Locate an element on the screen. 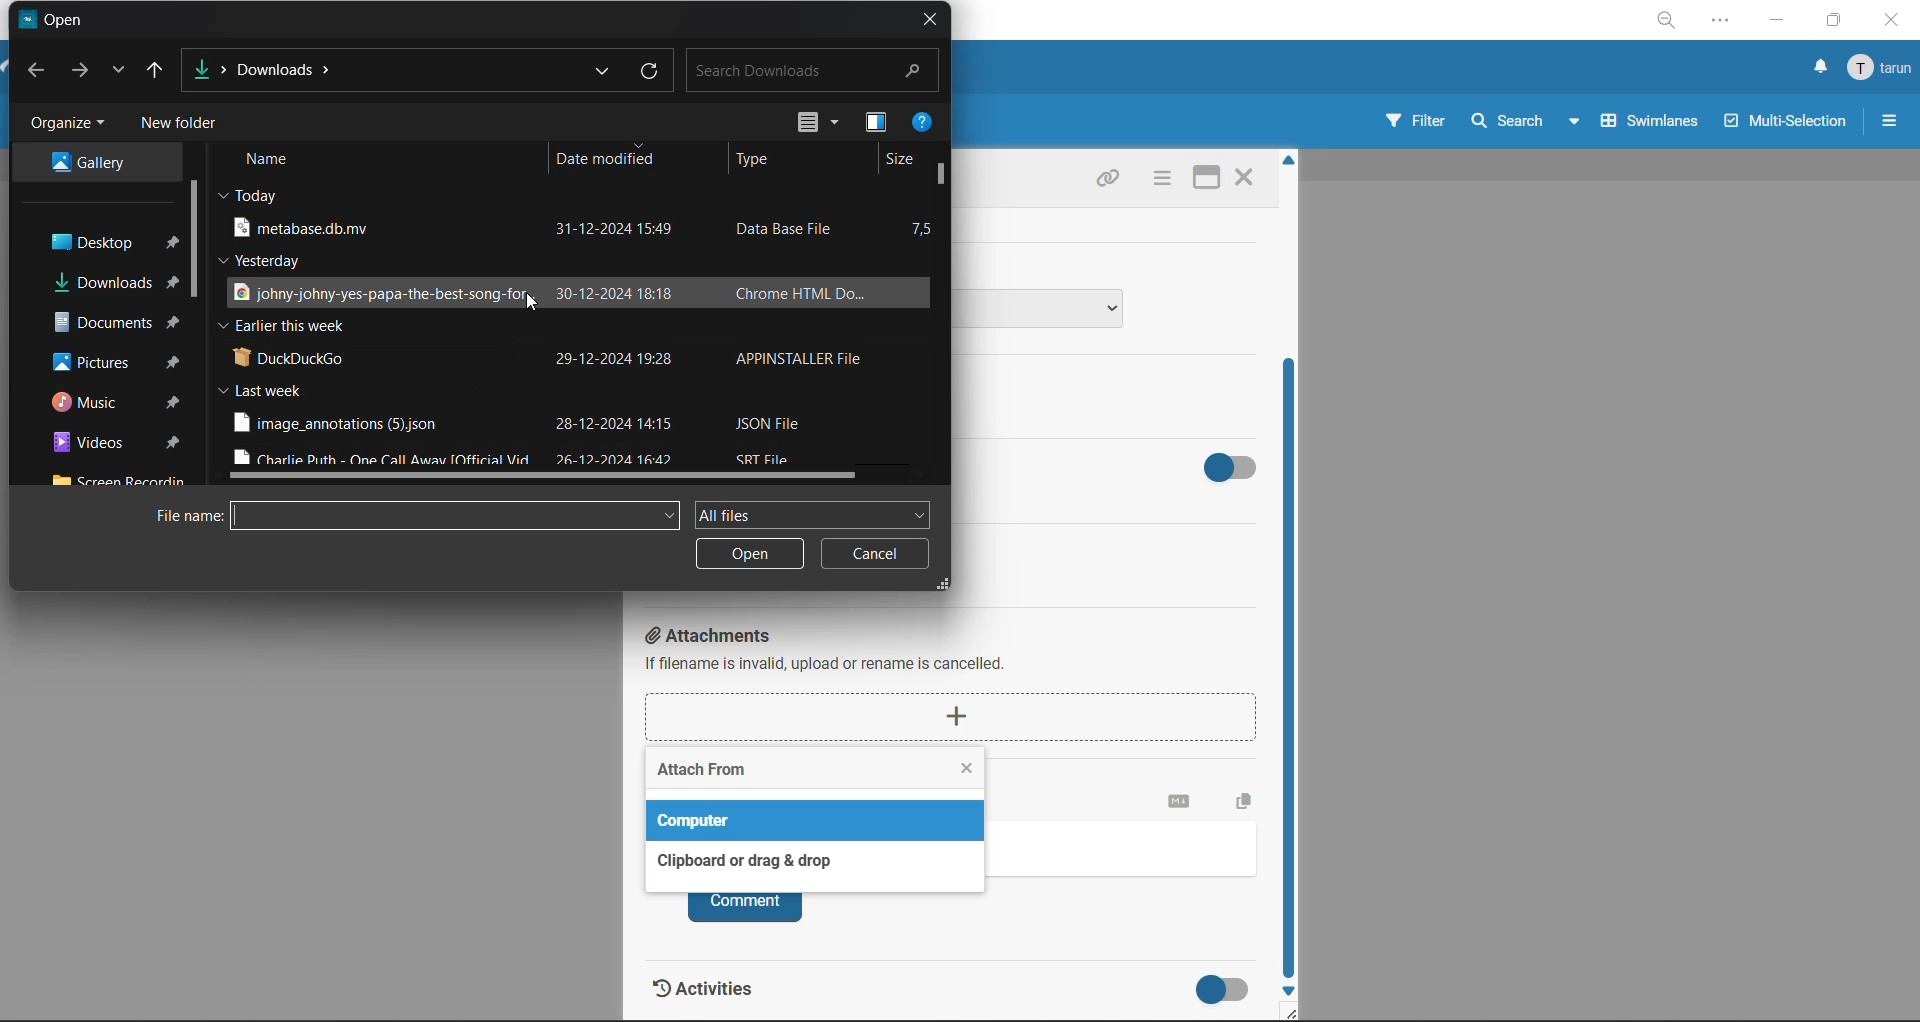 The height and width of the screenshot is (1022, 1920). vertical scroll bar is located at coordinates (201, 242).